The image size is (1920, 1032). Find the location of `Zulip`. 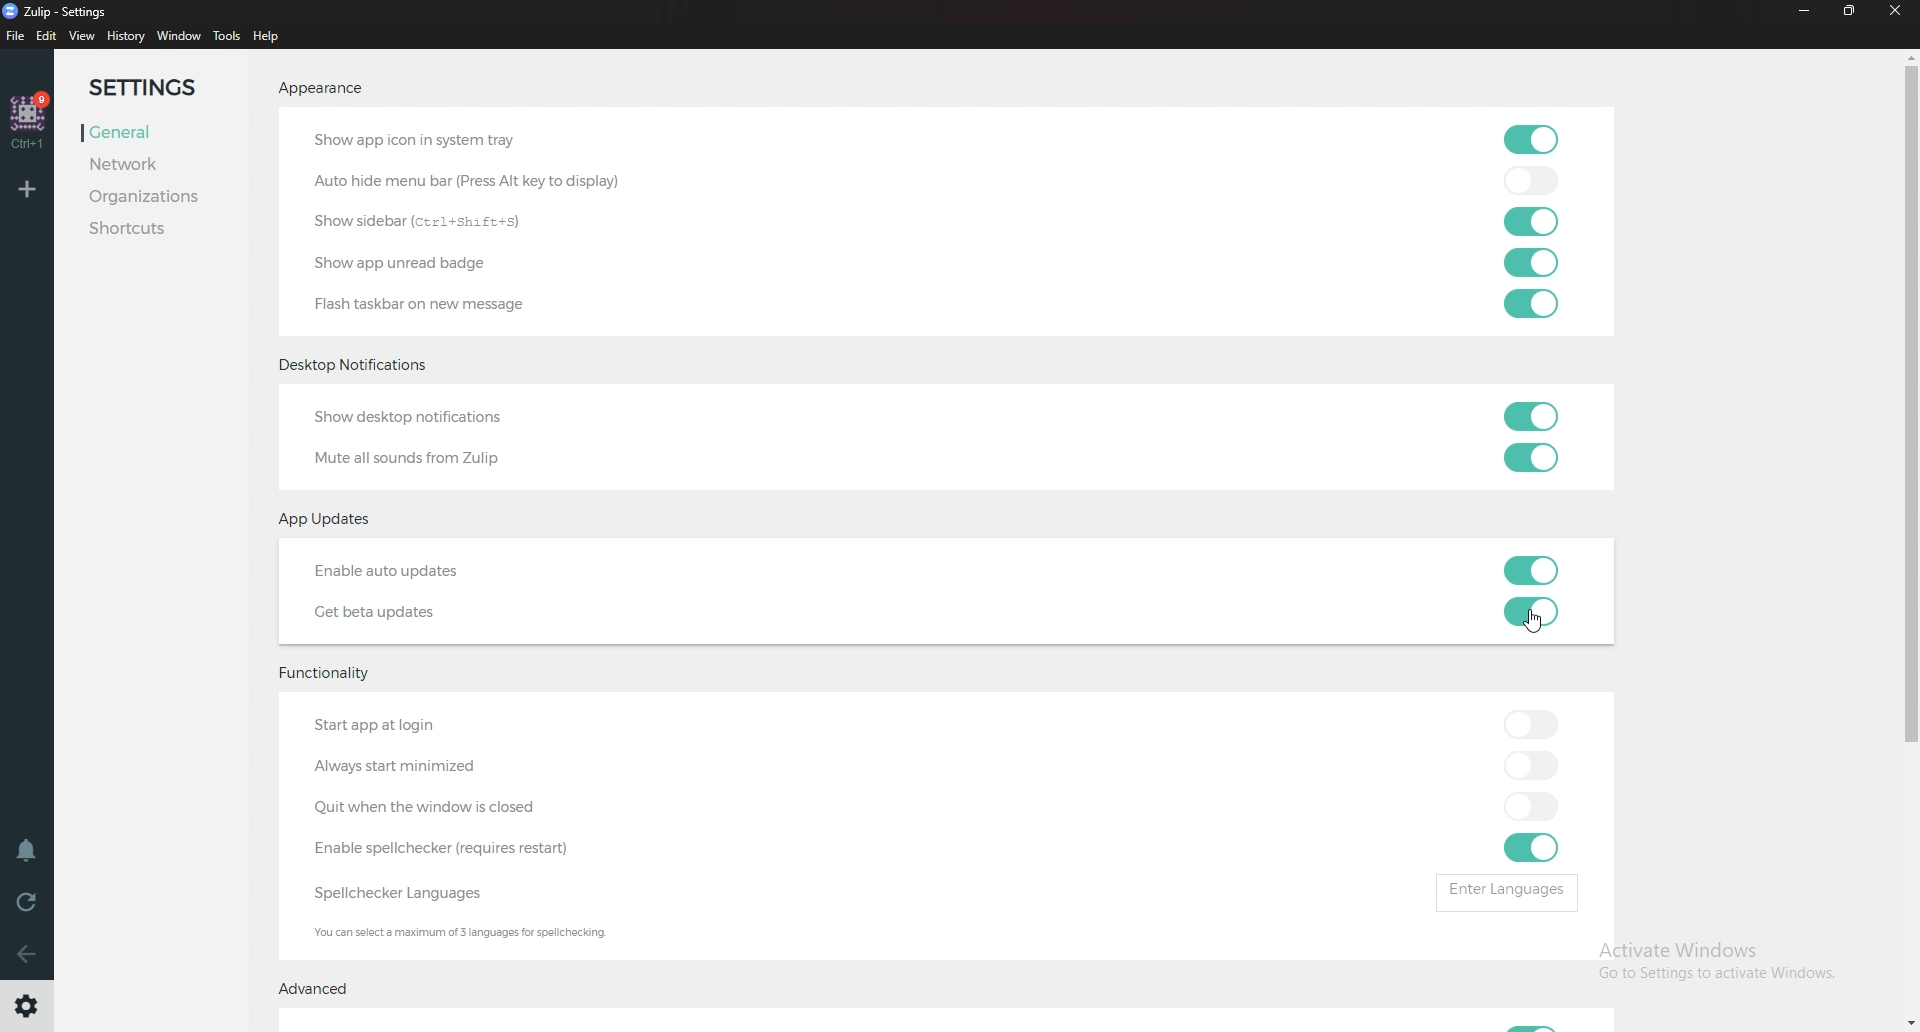

Zulip is located at coordinates (65, 11).